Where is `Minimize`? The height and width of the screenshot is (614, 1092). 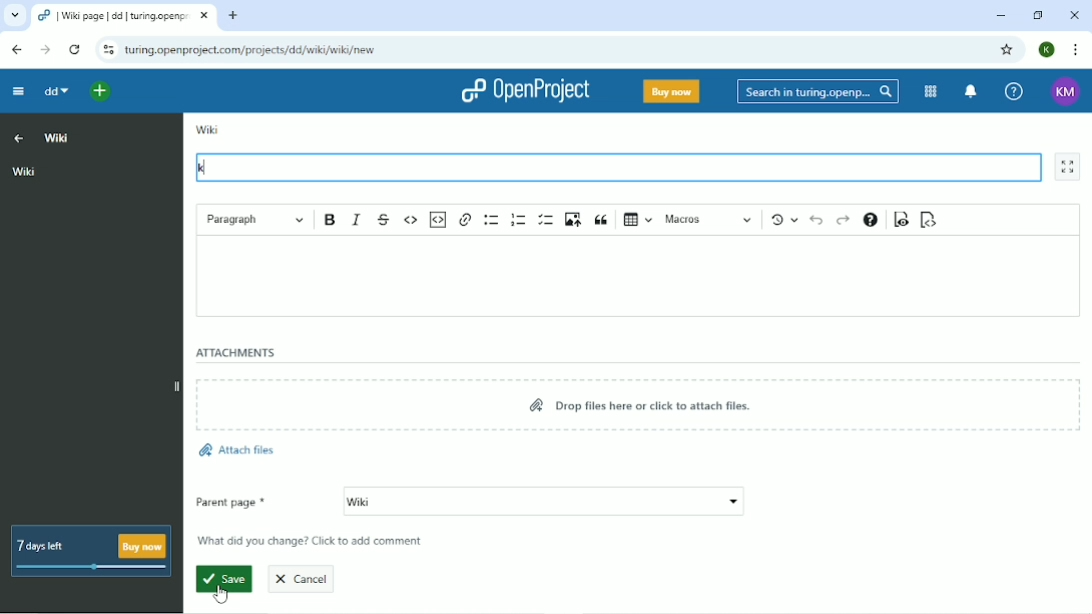 Minimize is located at coordinates (1002, 15).